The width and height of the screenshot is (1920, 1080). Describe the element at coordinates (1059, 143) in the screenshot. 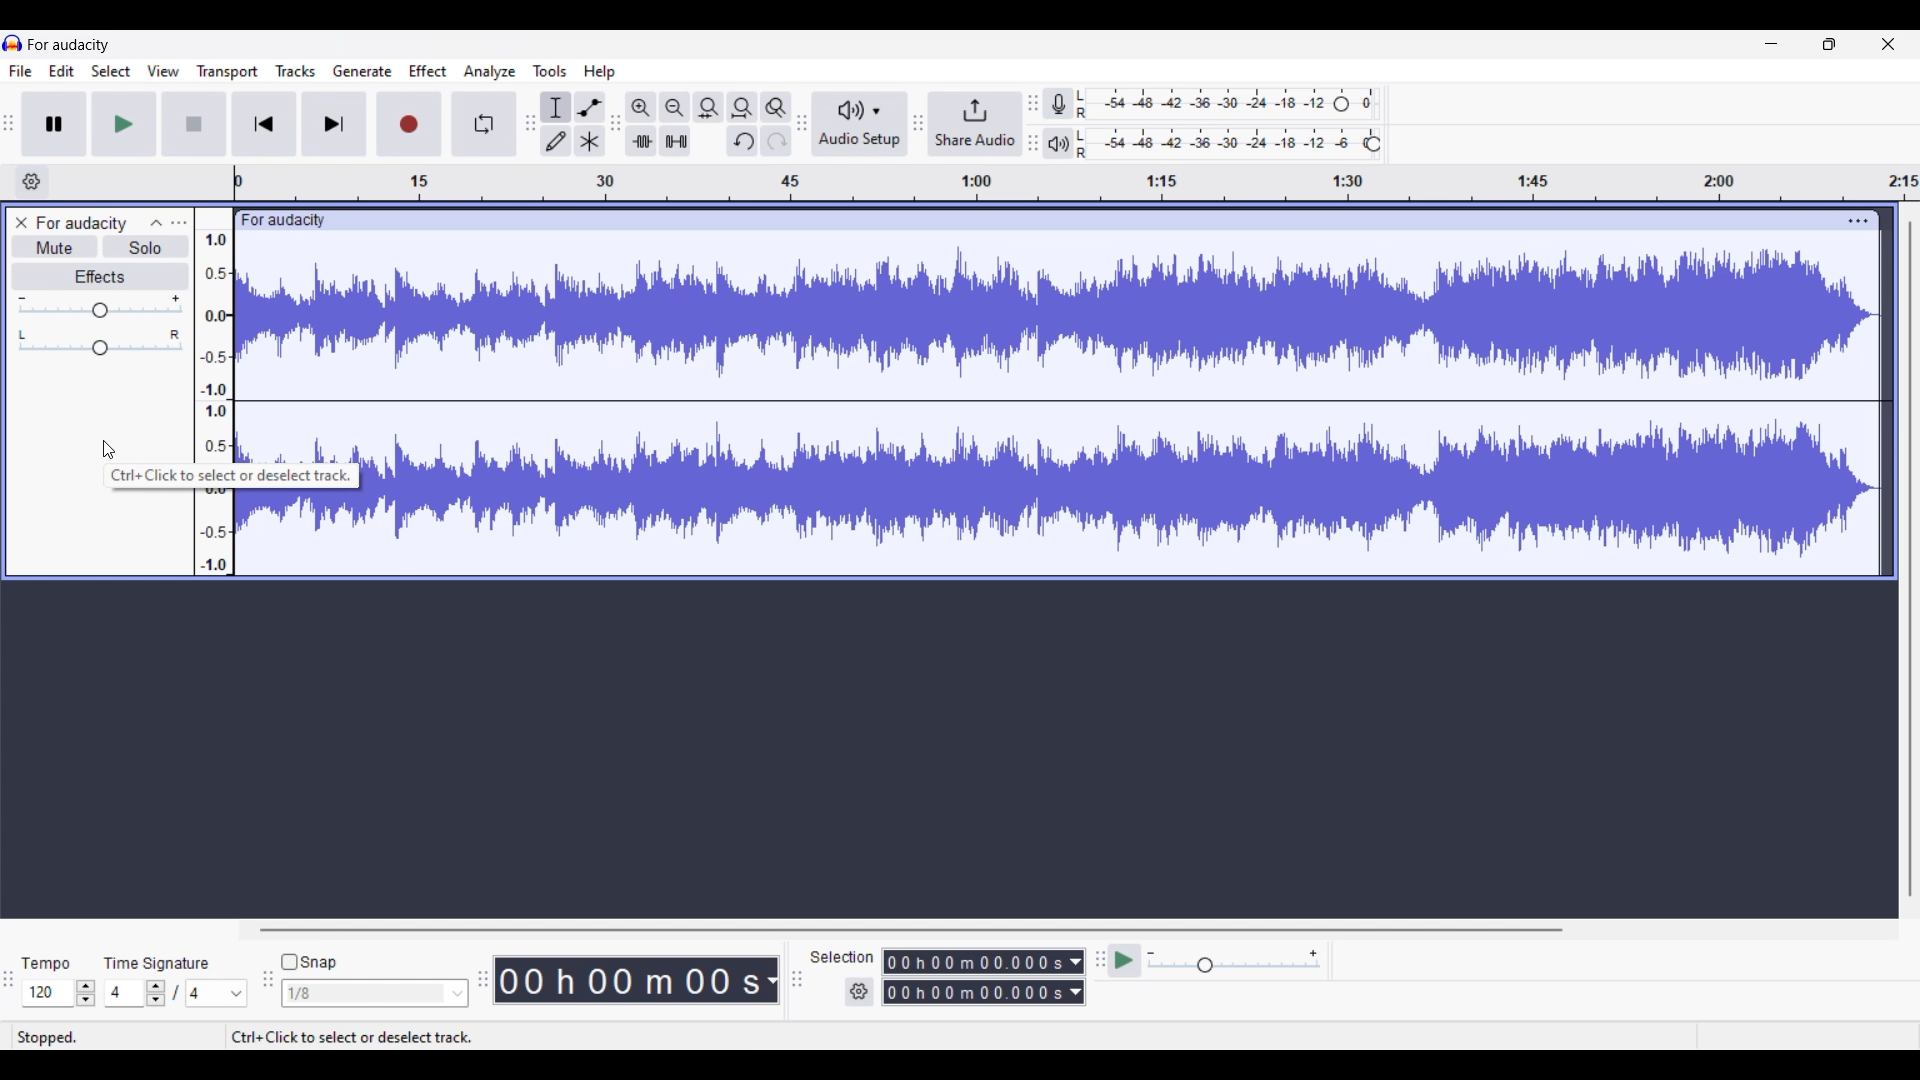

I see `Playback meter` at that location.